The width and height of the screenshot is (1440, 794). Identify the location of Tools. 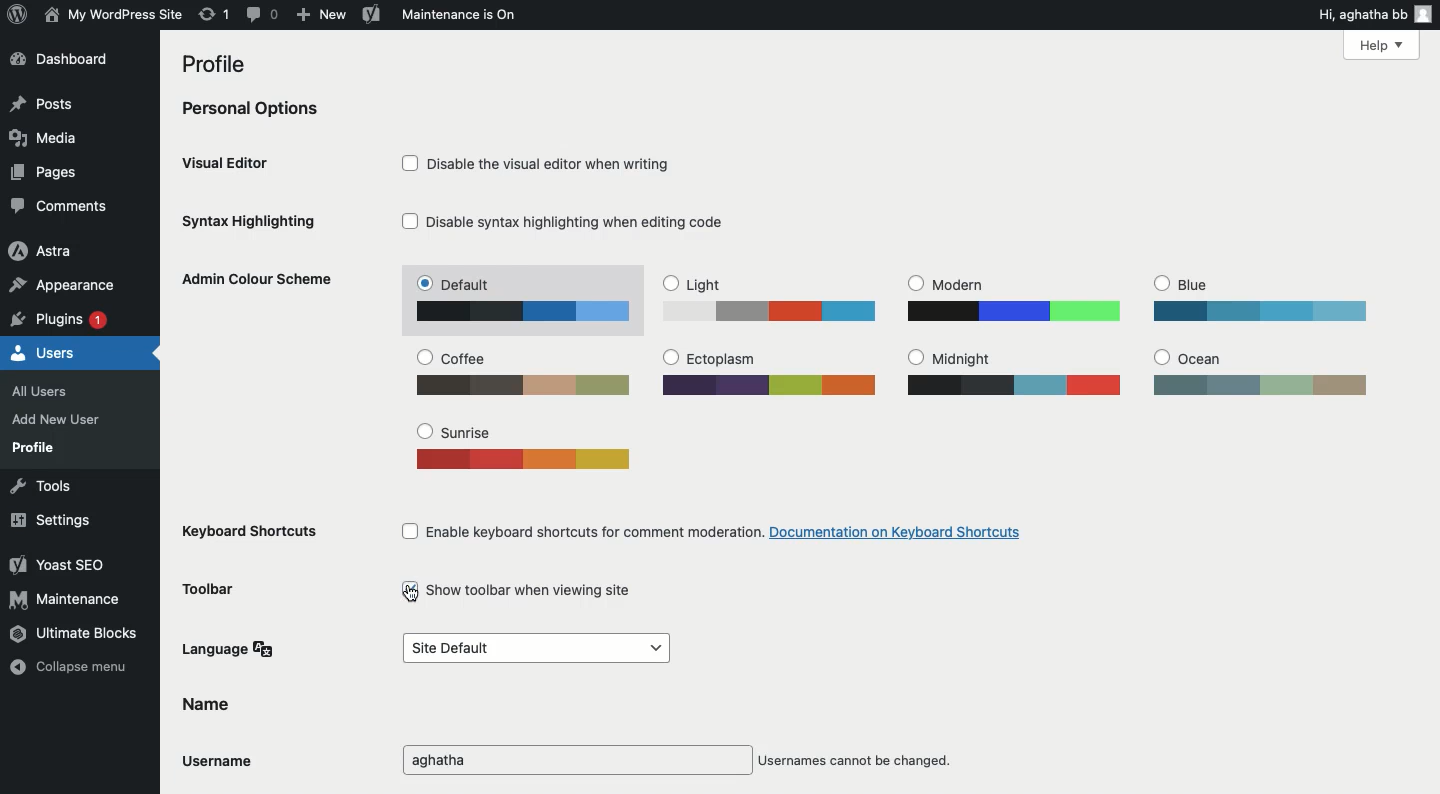
(43, 483).